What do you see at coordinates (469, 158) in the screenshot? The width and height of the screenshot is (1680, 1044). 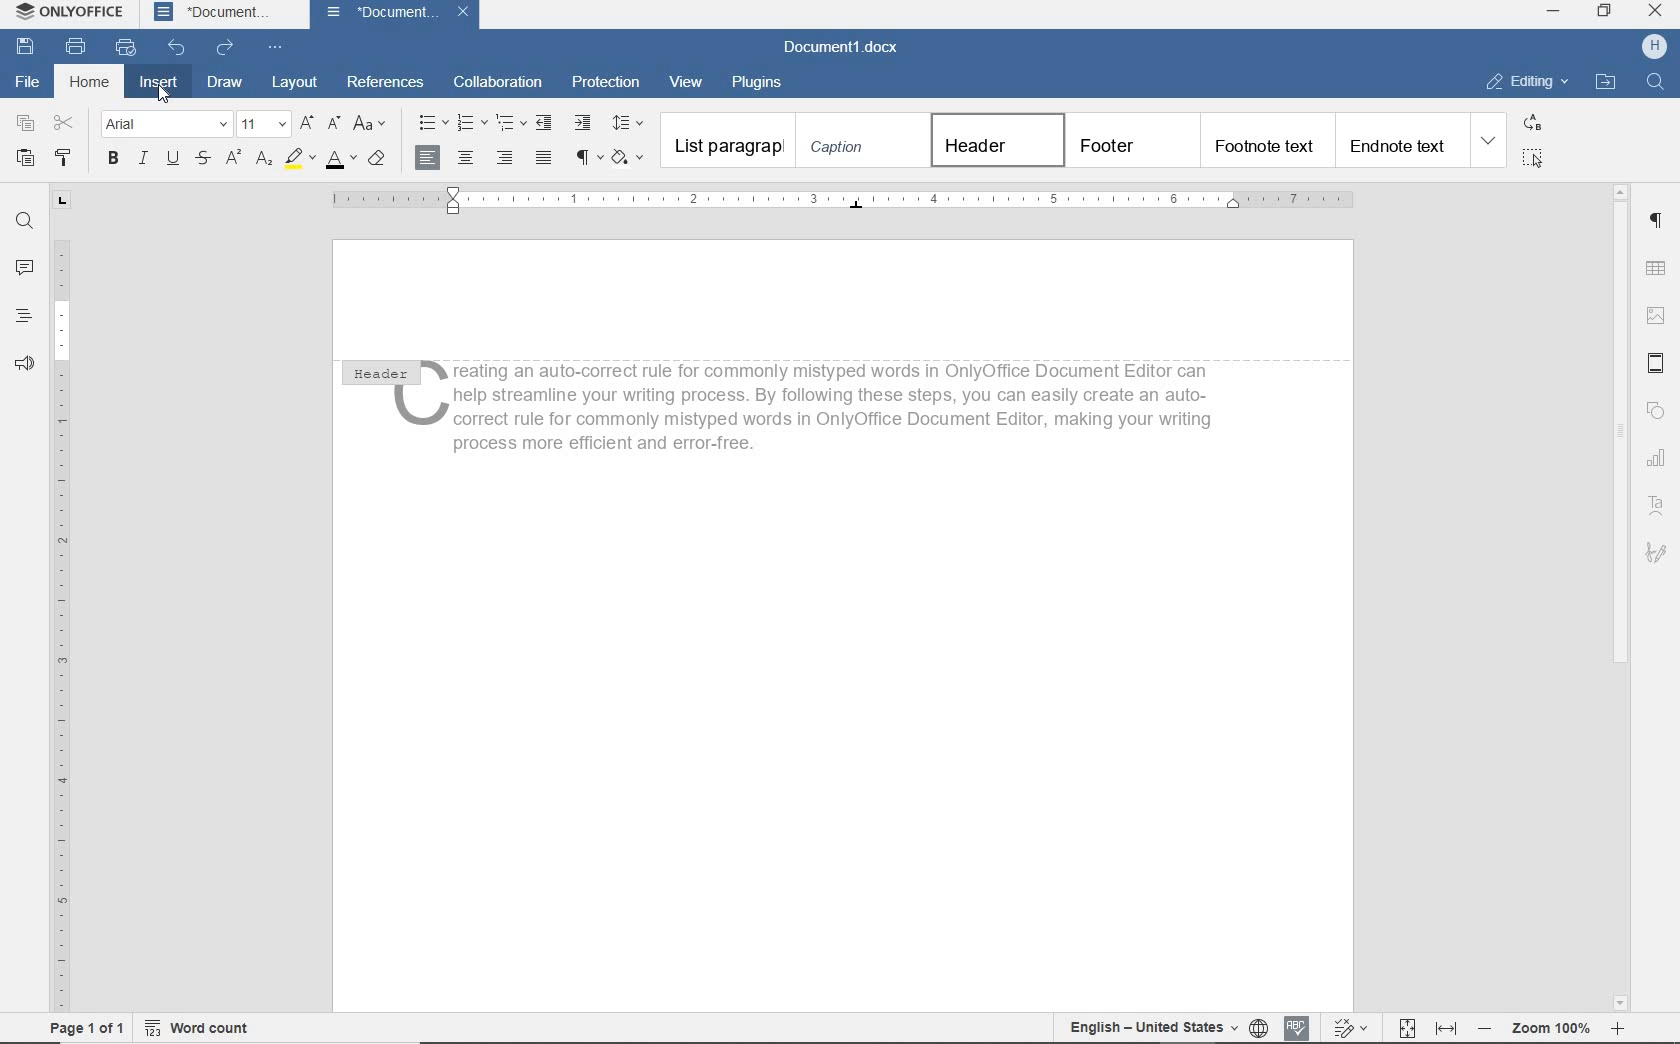 I see `ALIGN CENTER` at bounding box center [469, 158].